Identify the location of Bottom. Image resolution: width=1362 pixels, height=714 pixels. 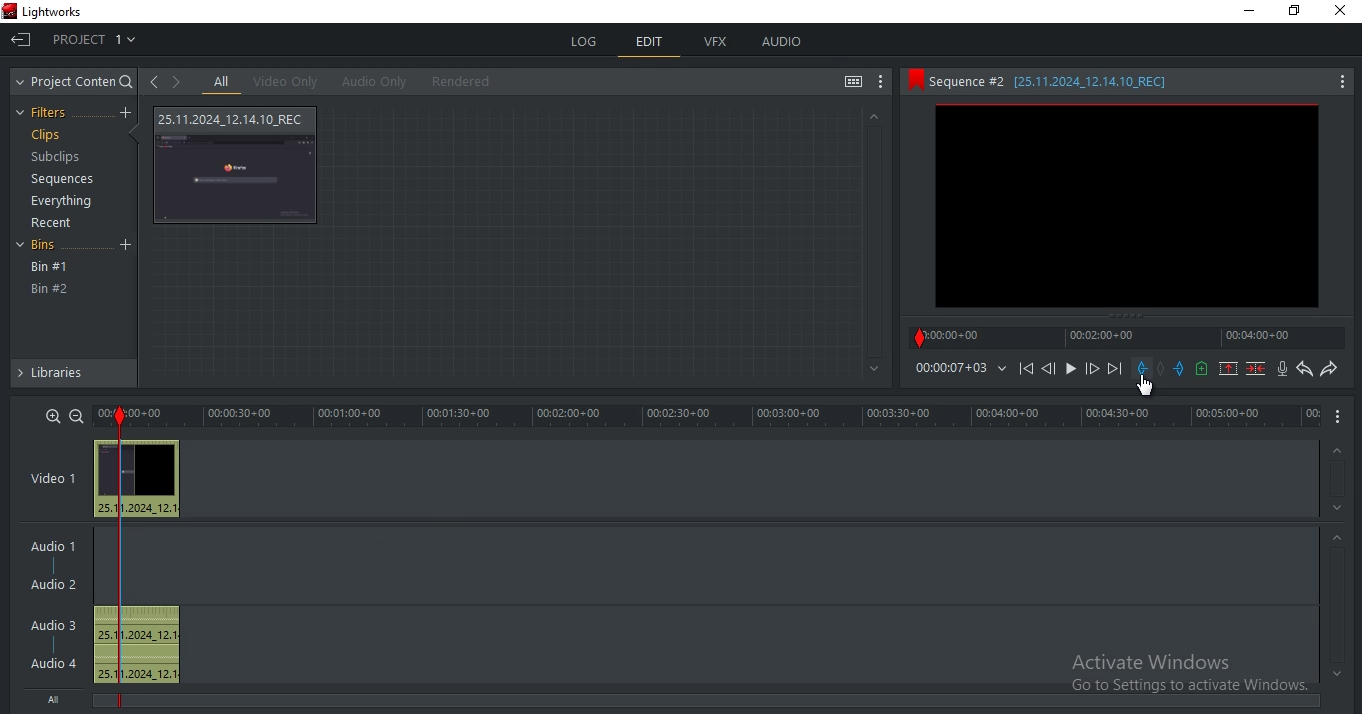
(1334, 674).